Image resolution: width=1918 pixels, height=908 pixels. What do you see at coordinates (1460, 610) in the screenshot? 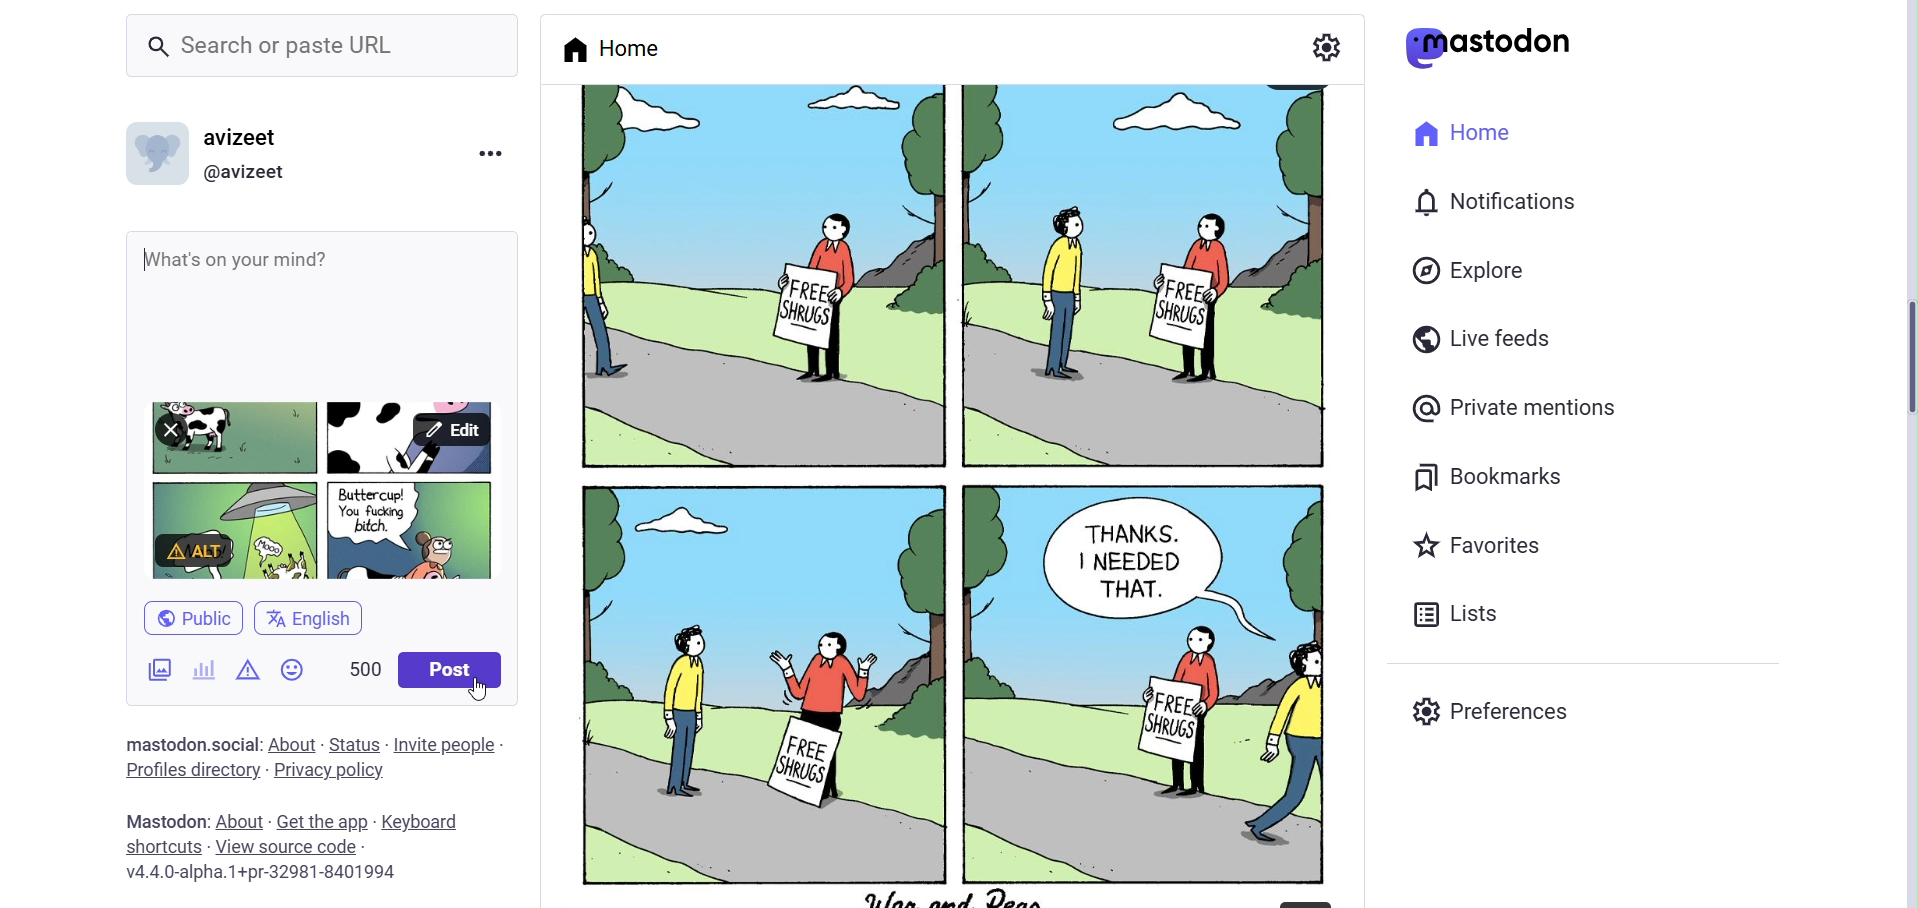
I see `Lists` at bounding box center [1460, 610].